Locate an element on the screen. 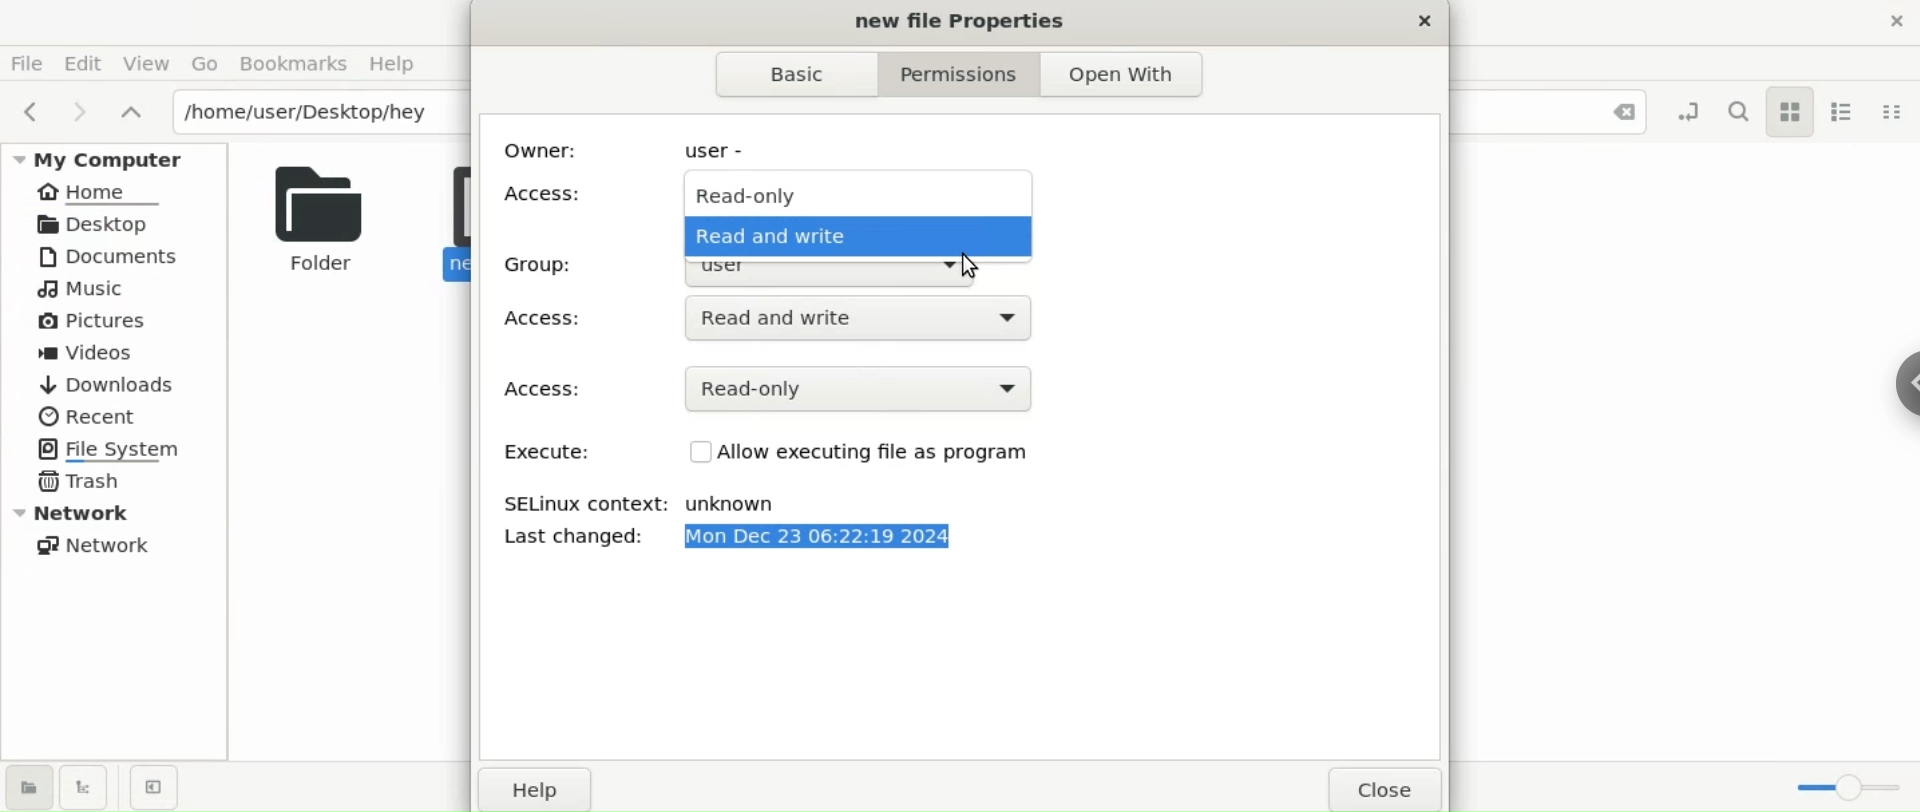  close is located at coordinates (1898, 27).